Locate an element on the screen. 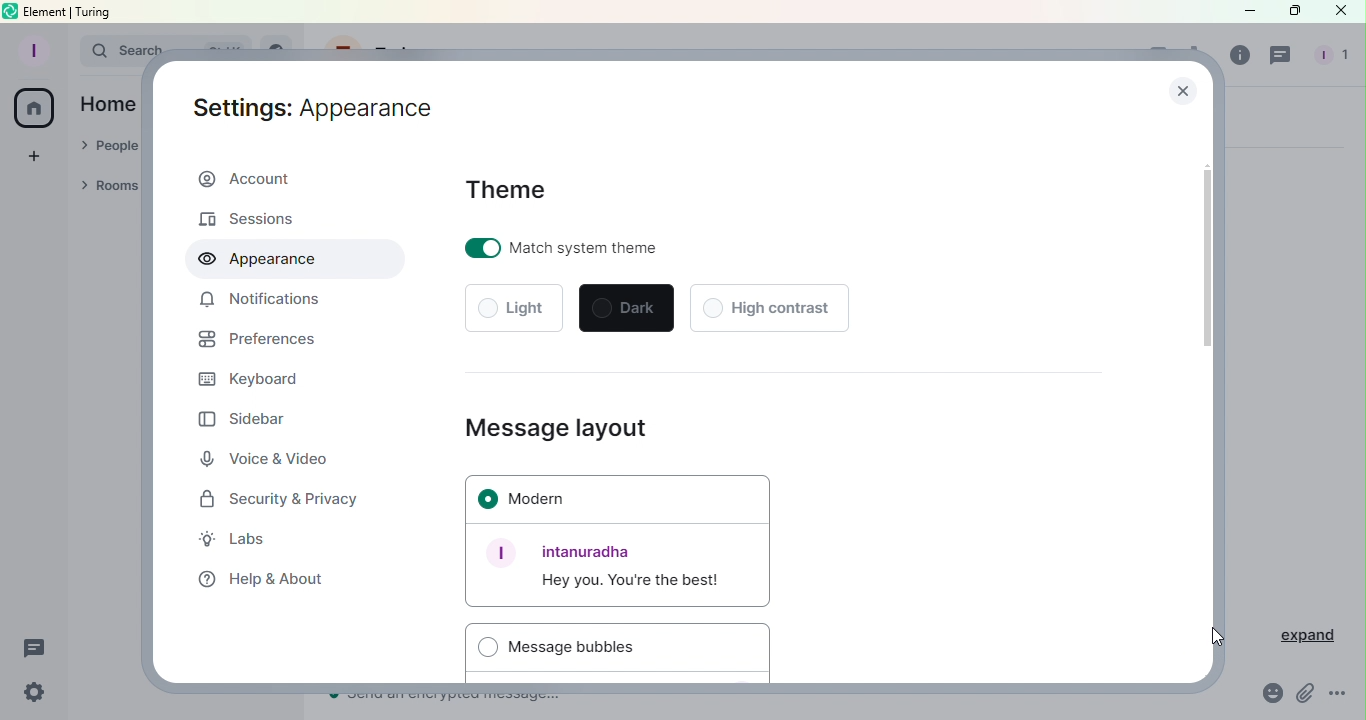  Modern is located at coordinates (616, 500).